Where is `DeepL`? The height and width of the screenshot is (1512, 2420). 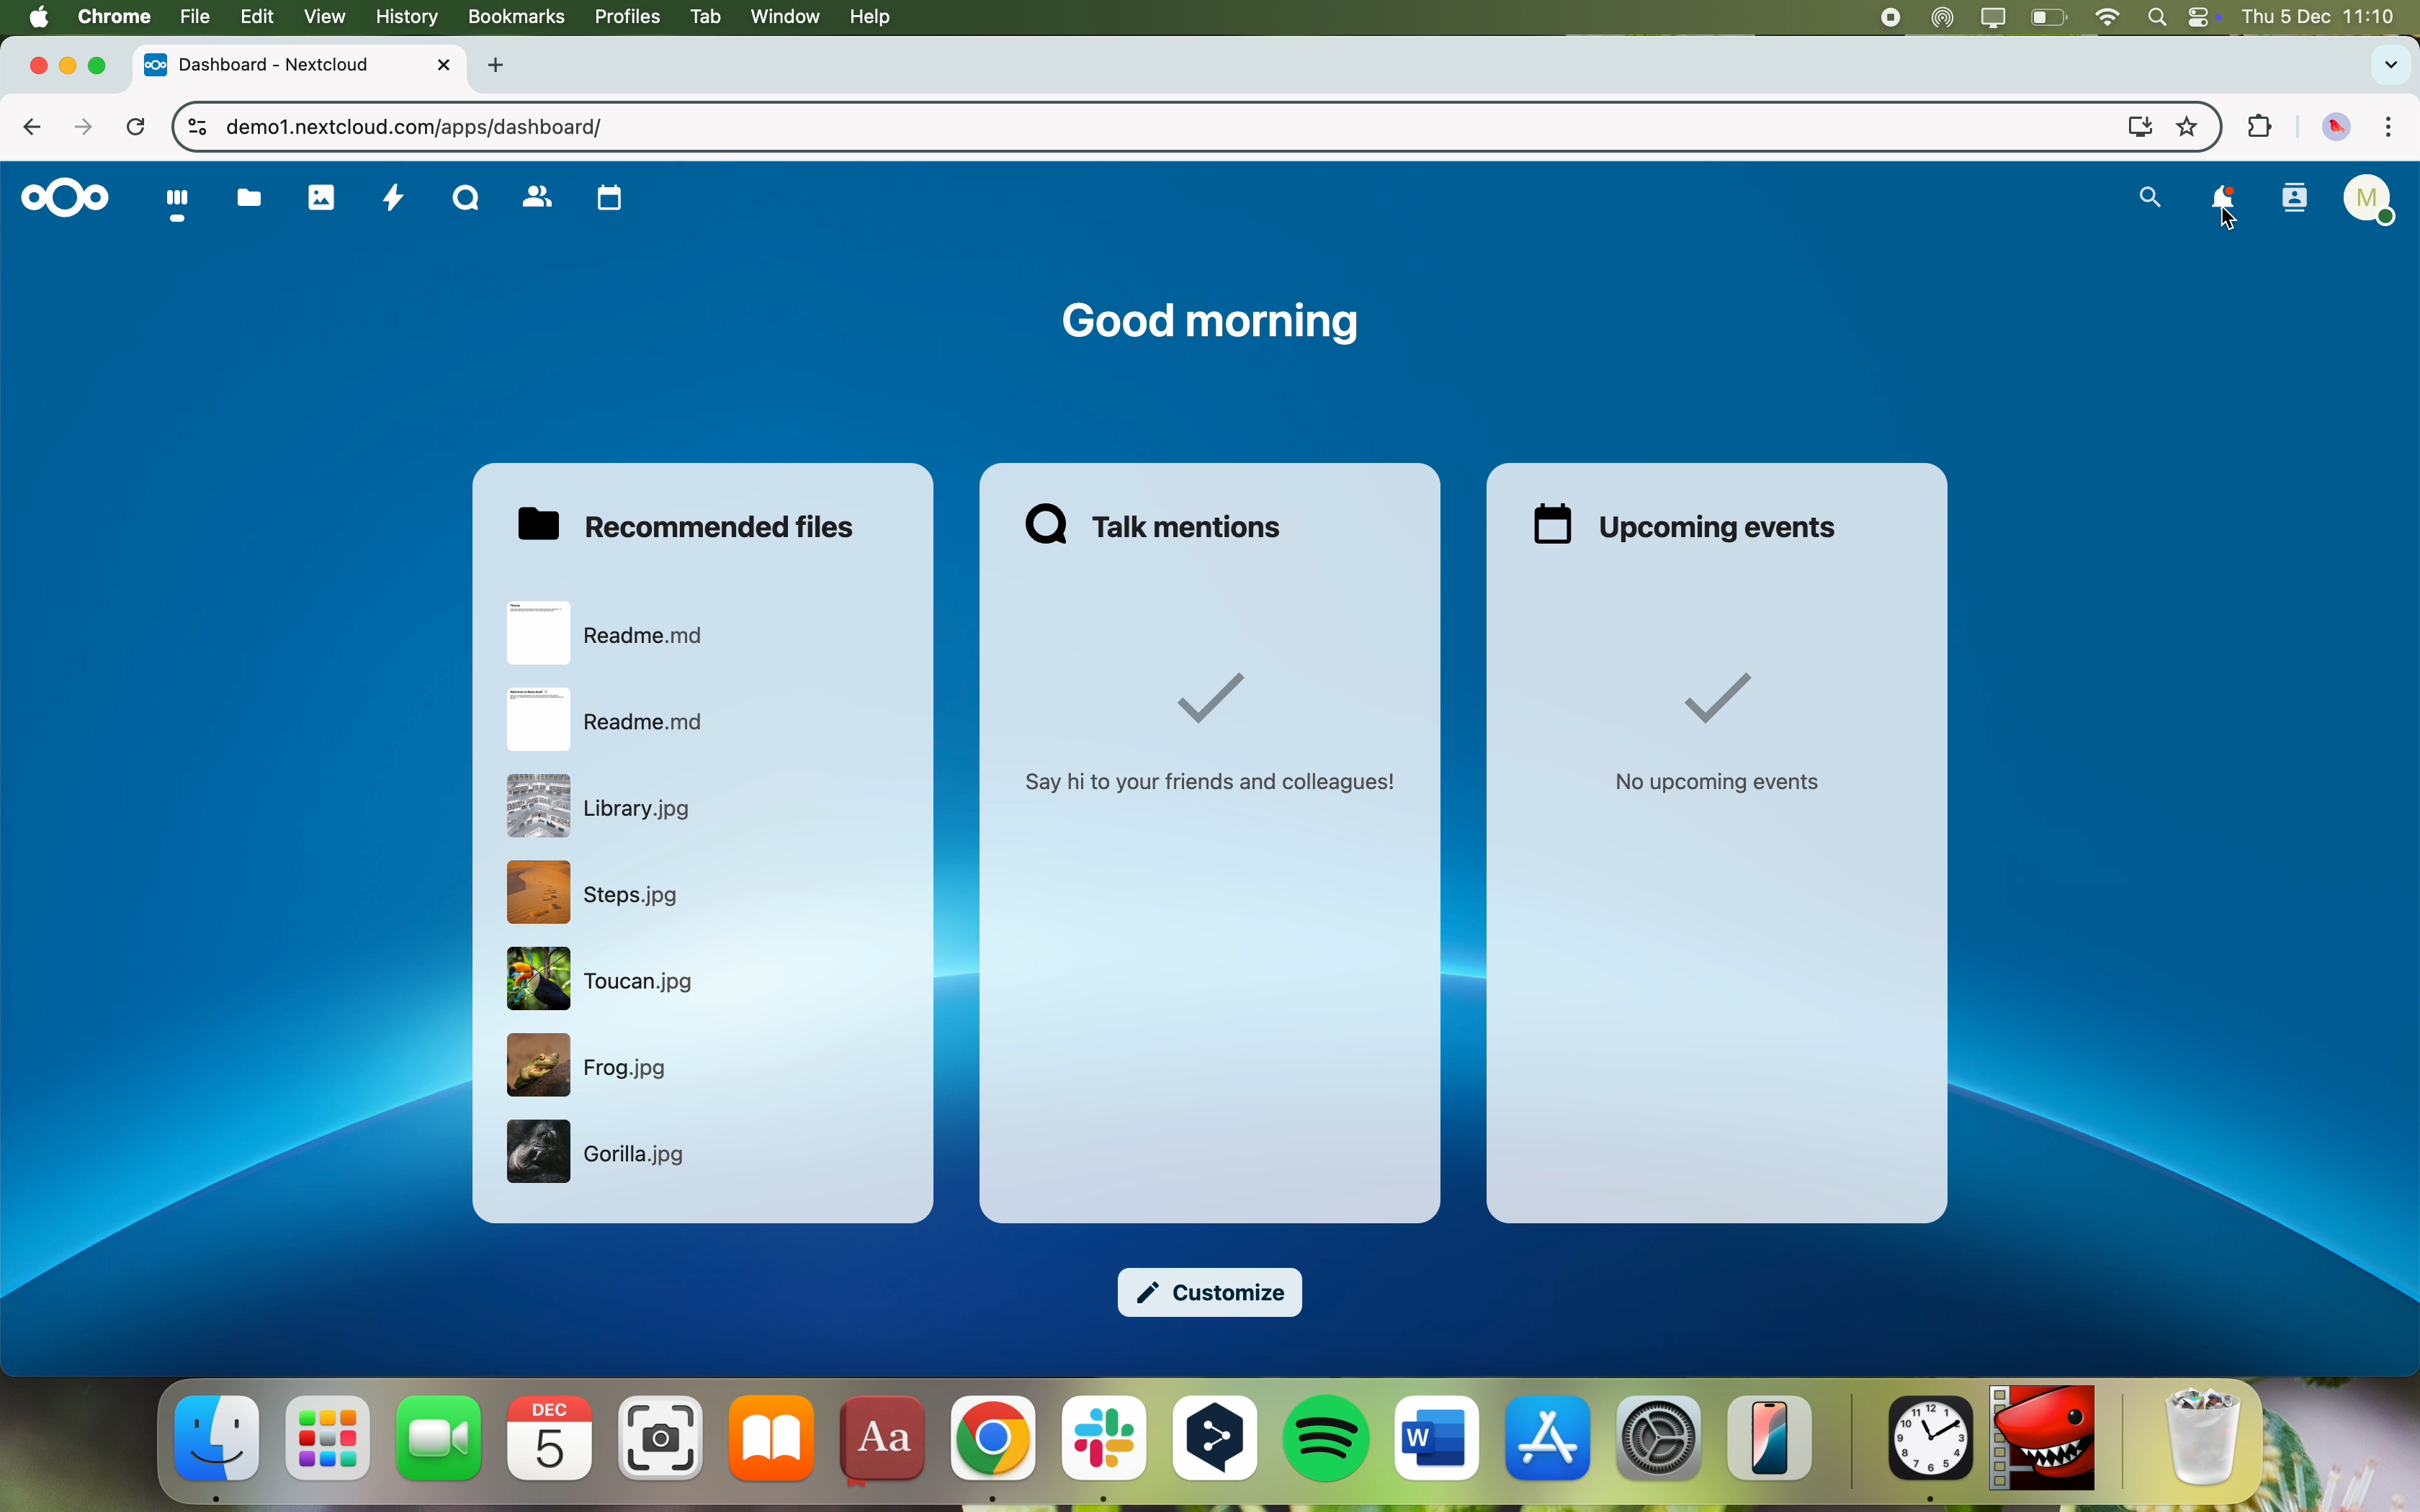 DeepL is located at coordinates (1217, 1449).